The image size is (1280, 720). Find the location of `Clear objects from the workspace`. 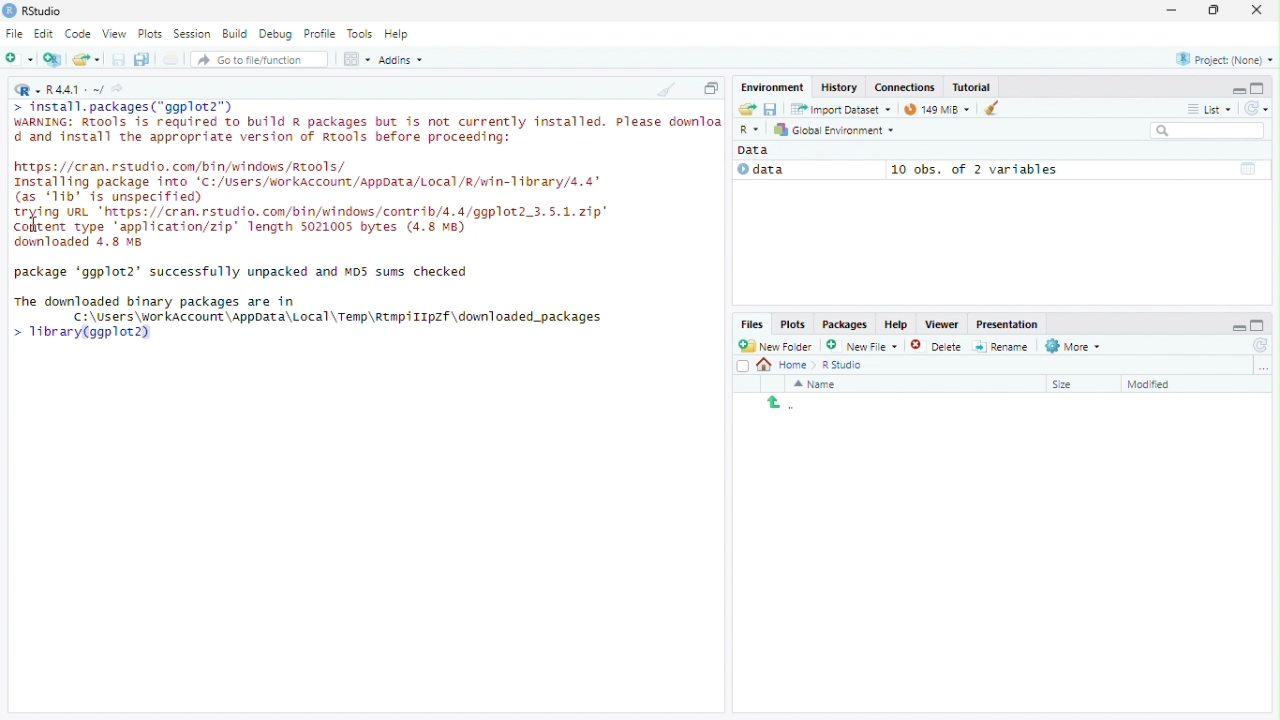

Clear objects from the workspace is located at coordinates (985, 108).